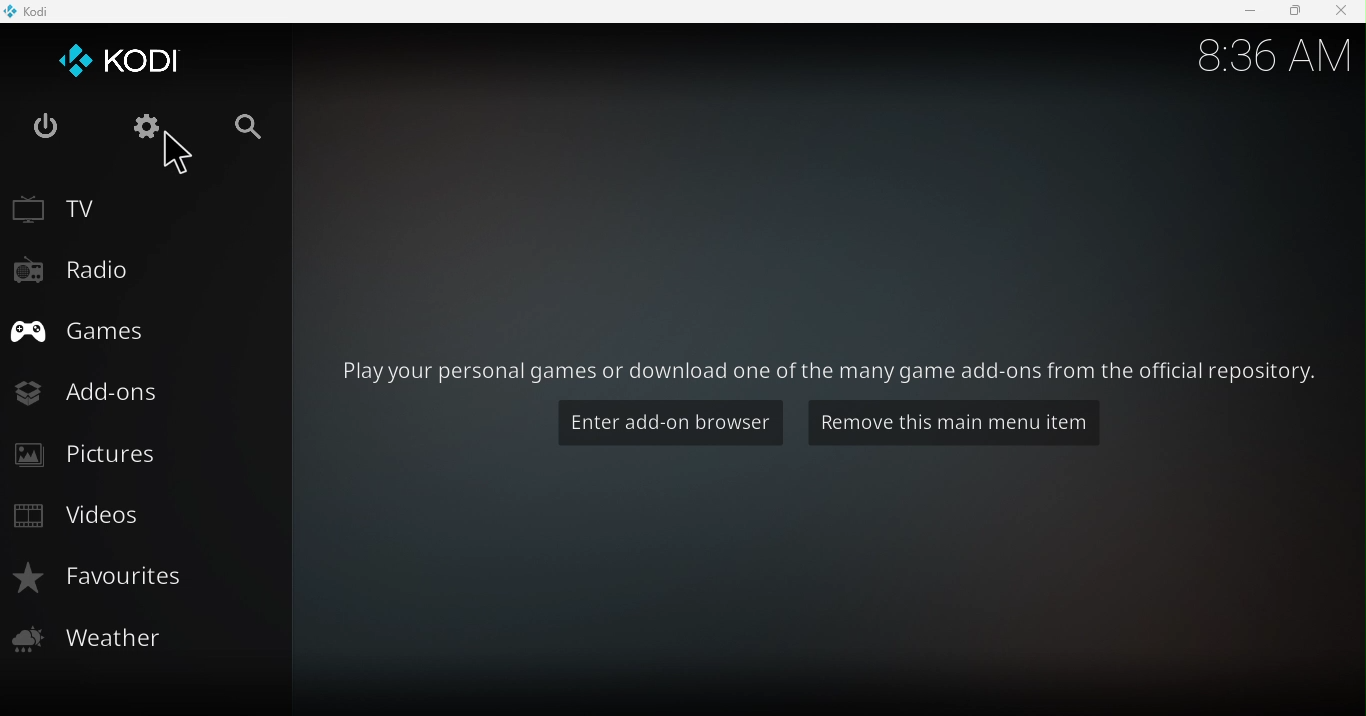  Describe the element at coordinates (831, 370) in the screenshot. I see `Play your personal games or download one of the many game add-ons from the repository.` at that location.